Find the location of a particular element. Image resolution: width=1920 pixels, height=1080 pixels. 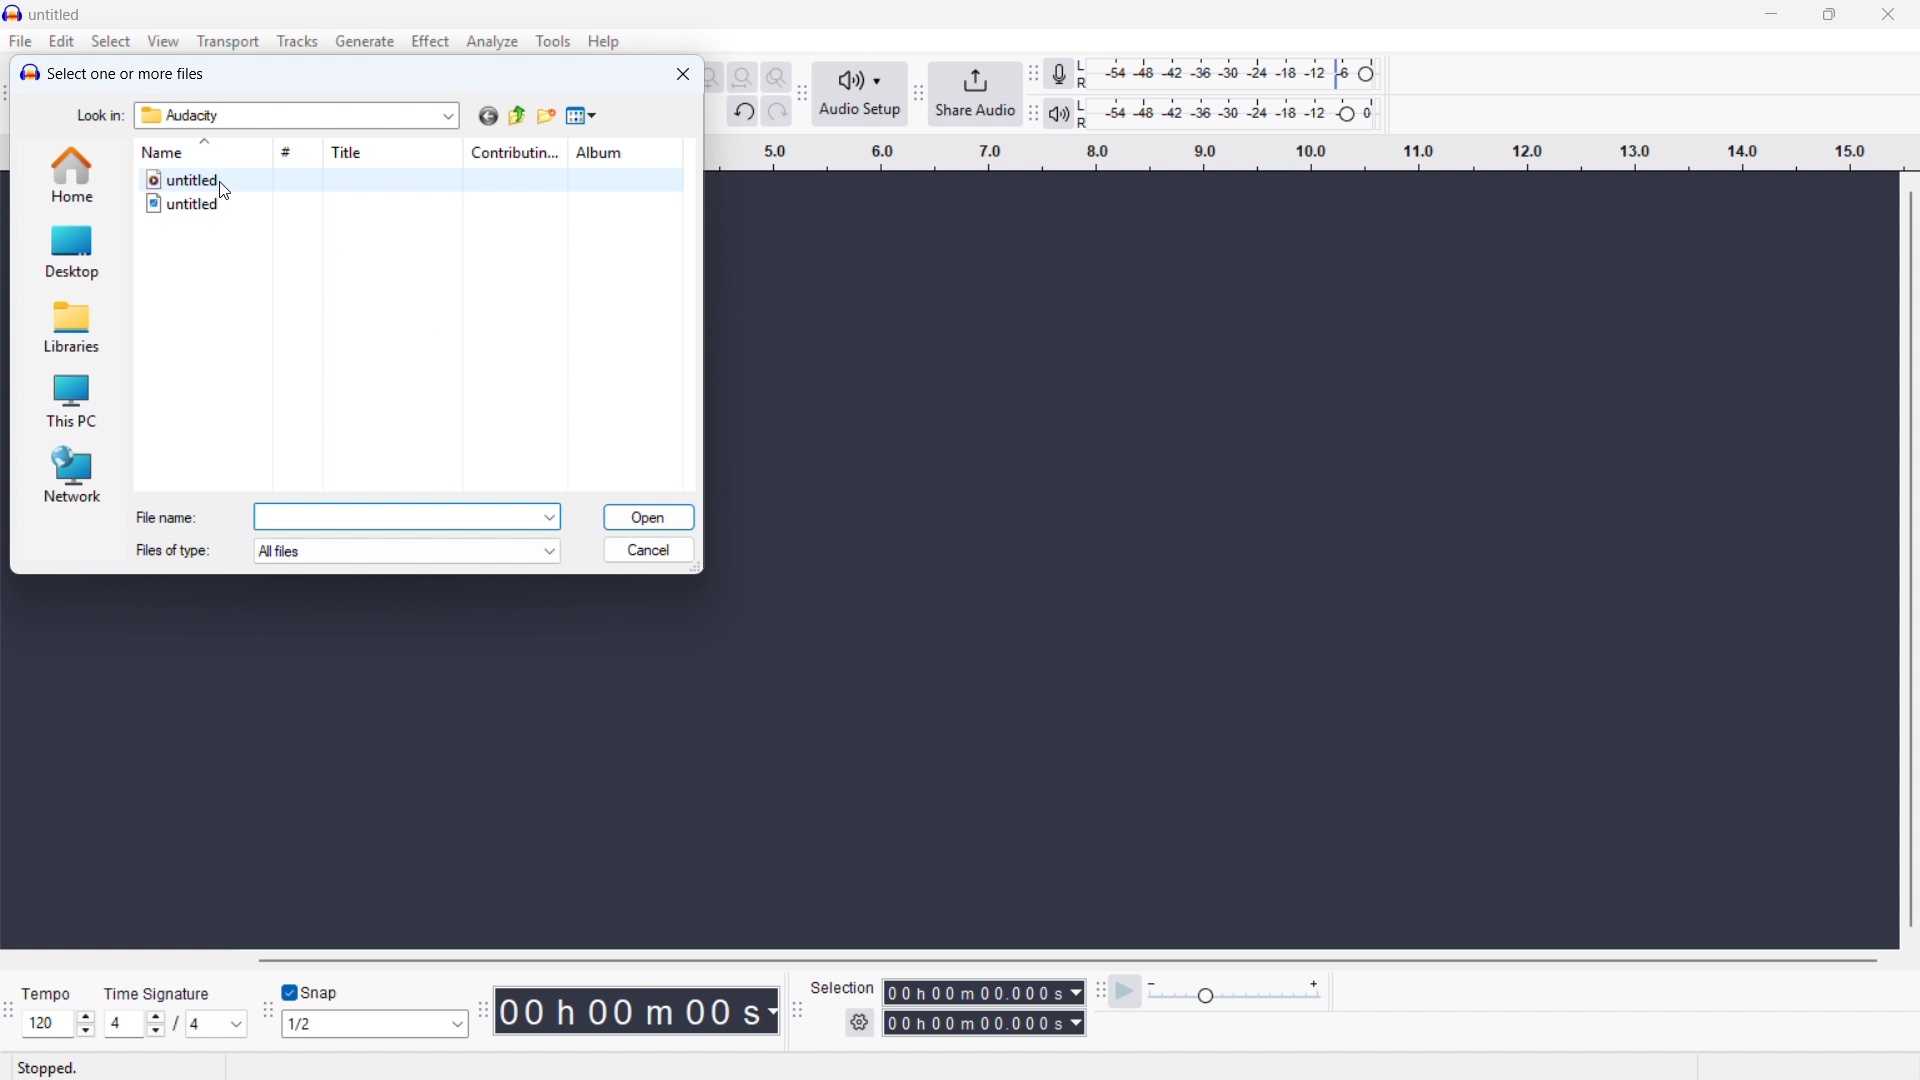

Recording metre  is located at coordinates (1058, 74).